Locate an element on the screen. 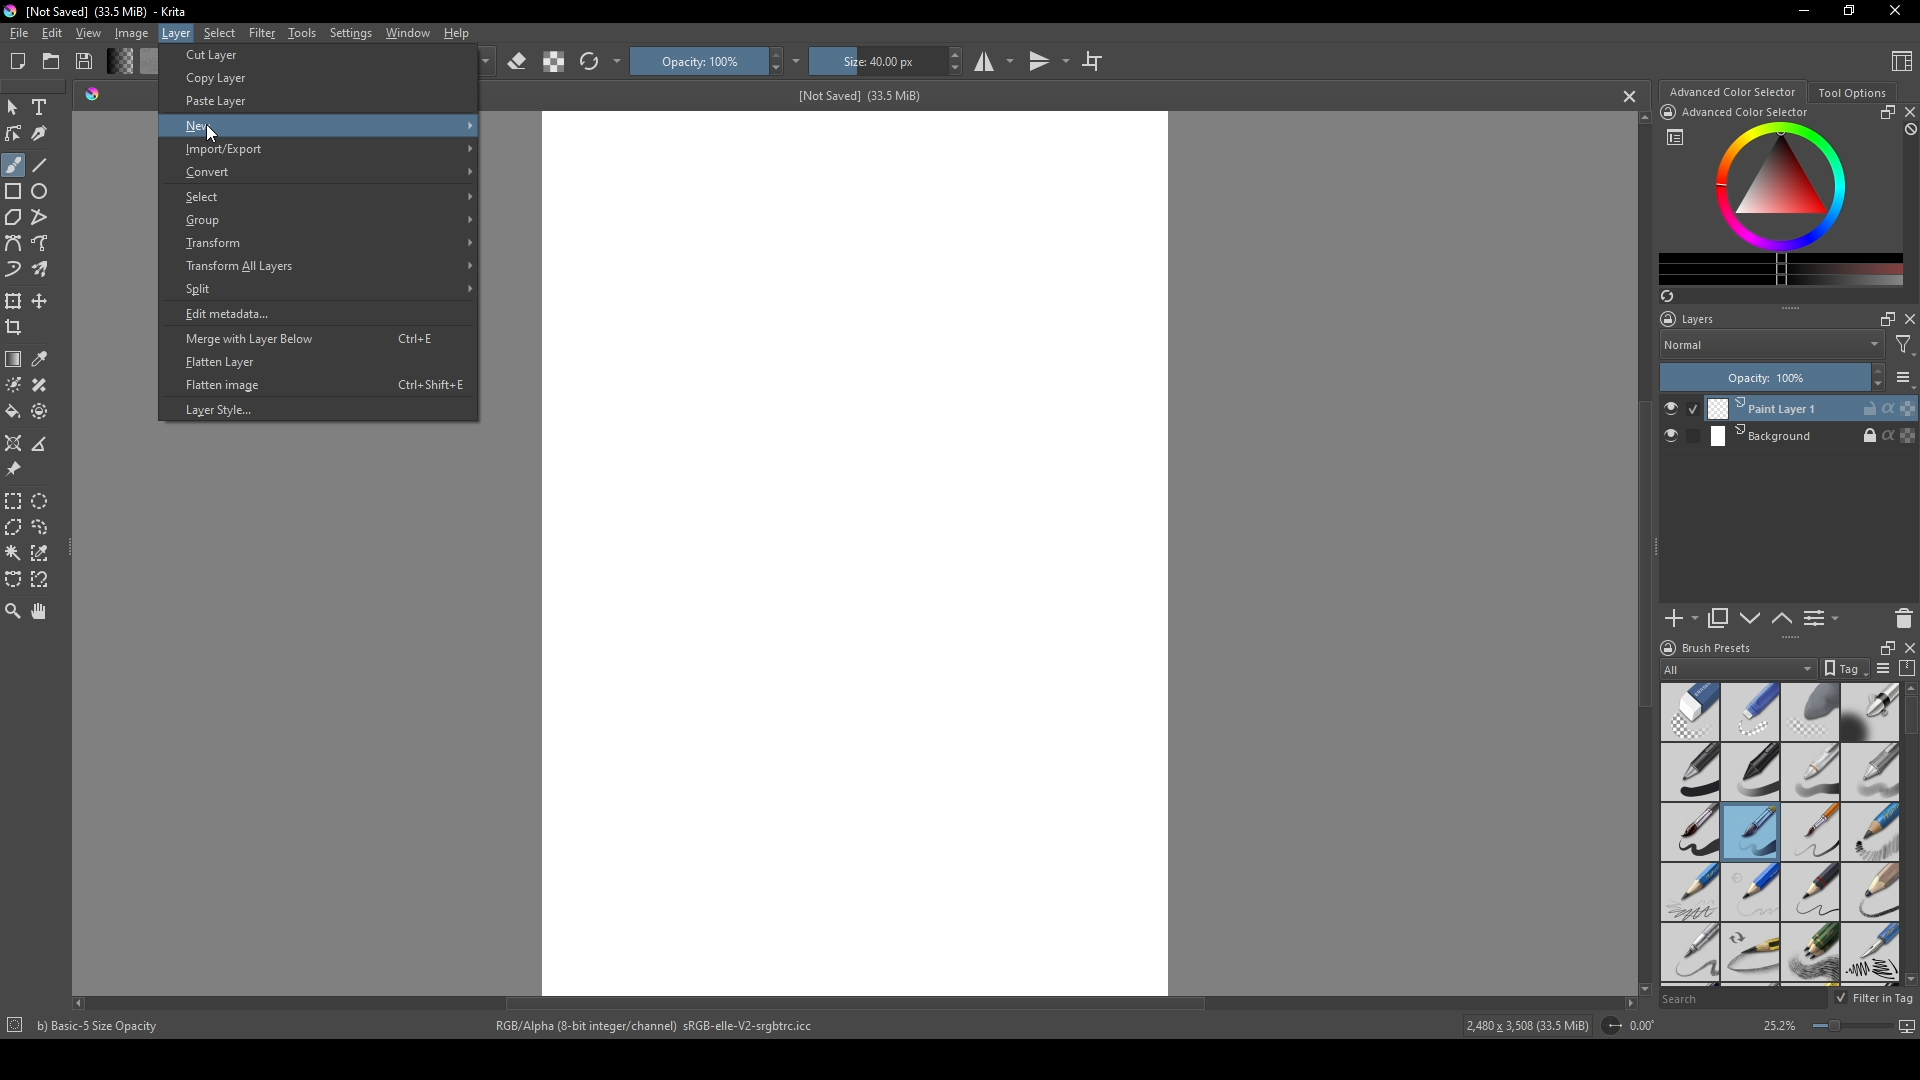 The image size is (1920, 1080). Help is located at coordinates (458, 32).